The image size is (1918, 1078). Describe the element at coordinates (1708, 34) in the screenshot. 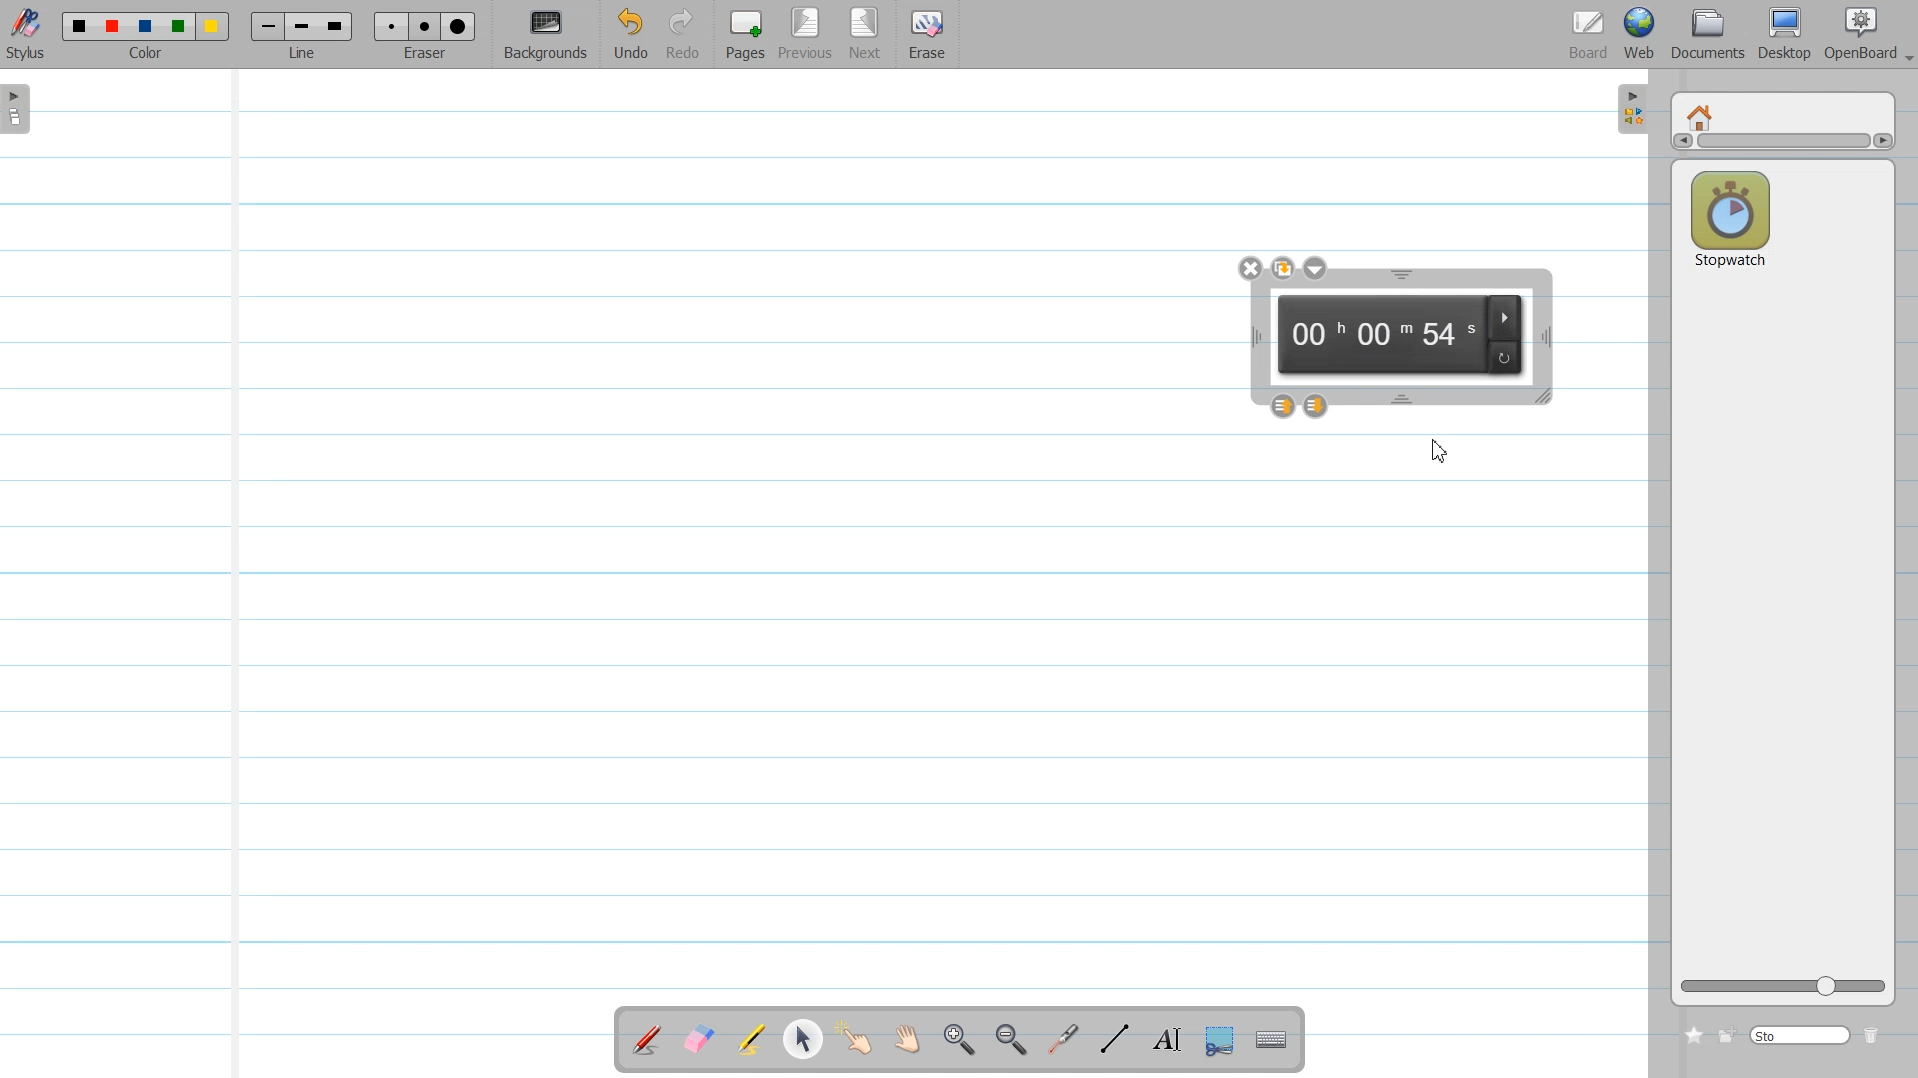

I see `Document` at that location.